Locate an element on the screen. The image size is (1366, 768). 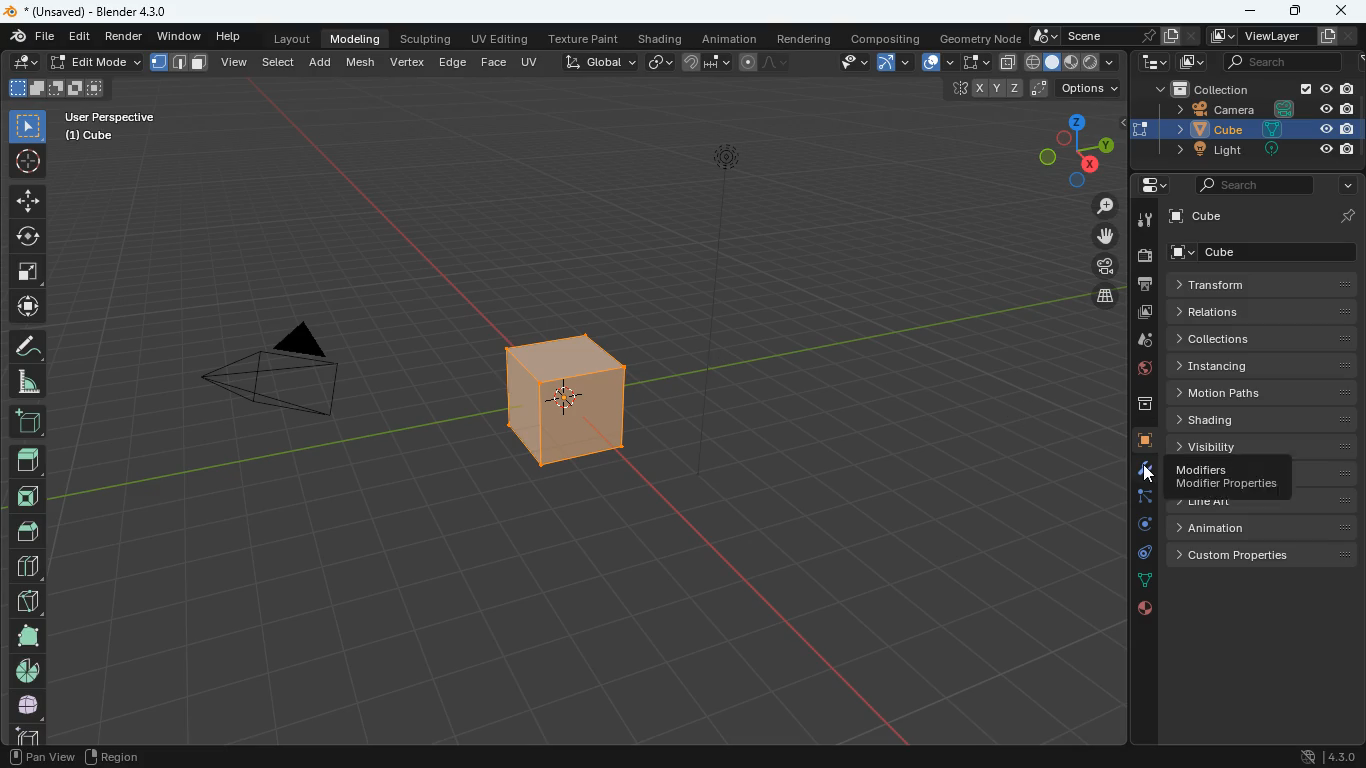
draw is located at coordinates (765, 61).